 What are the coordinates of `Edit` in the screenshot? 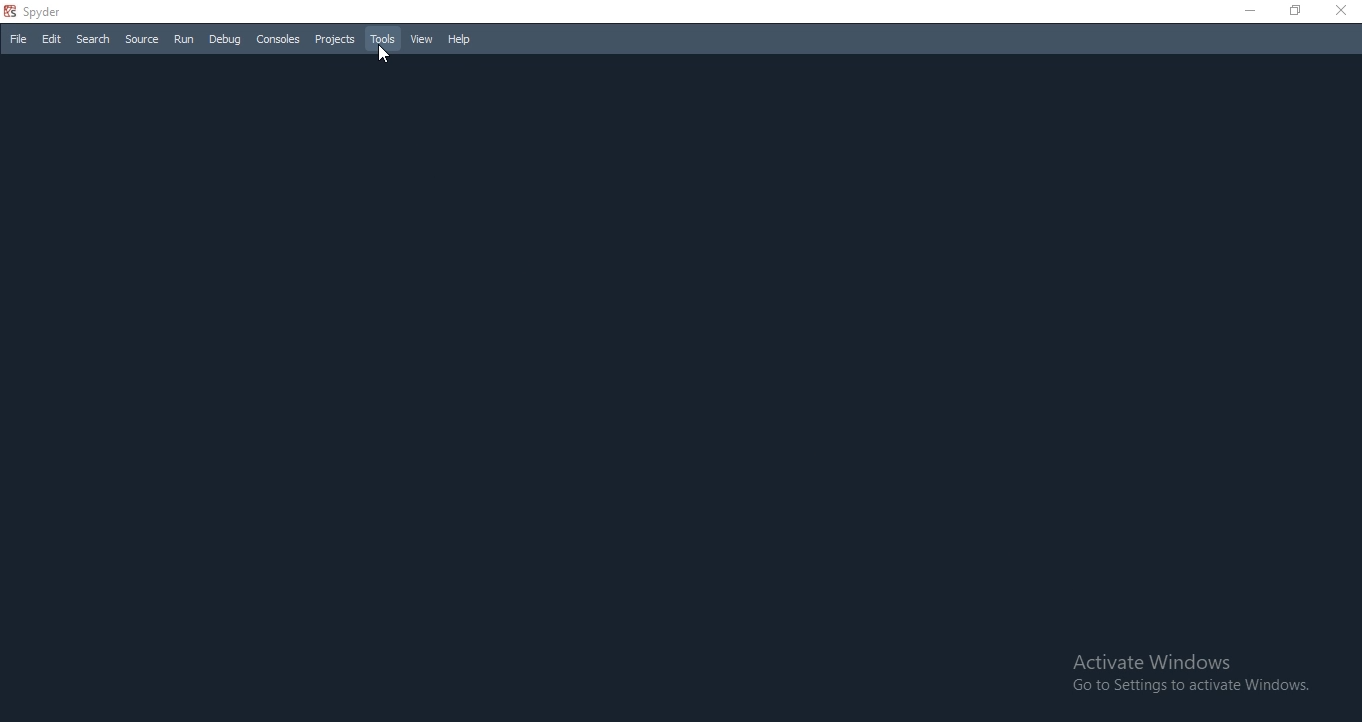 It's located at (52, 39).